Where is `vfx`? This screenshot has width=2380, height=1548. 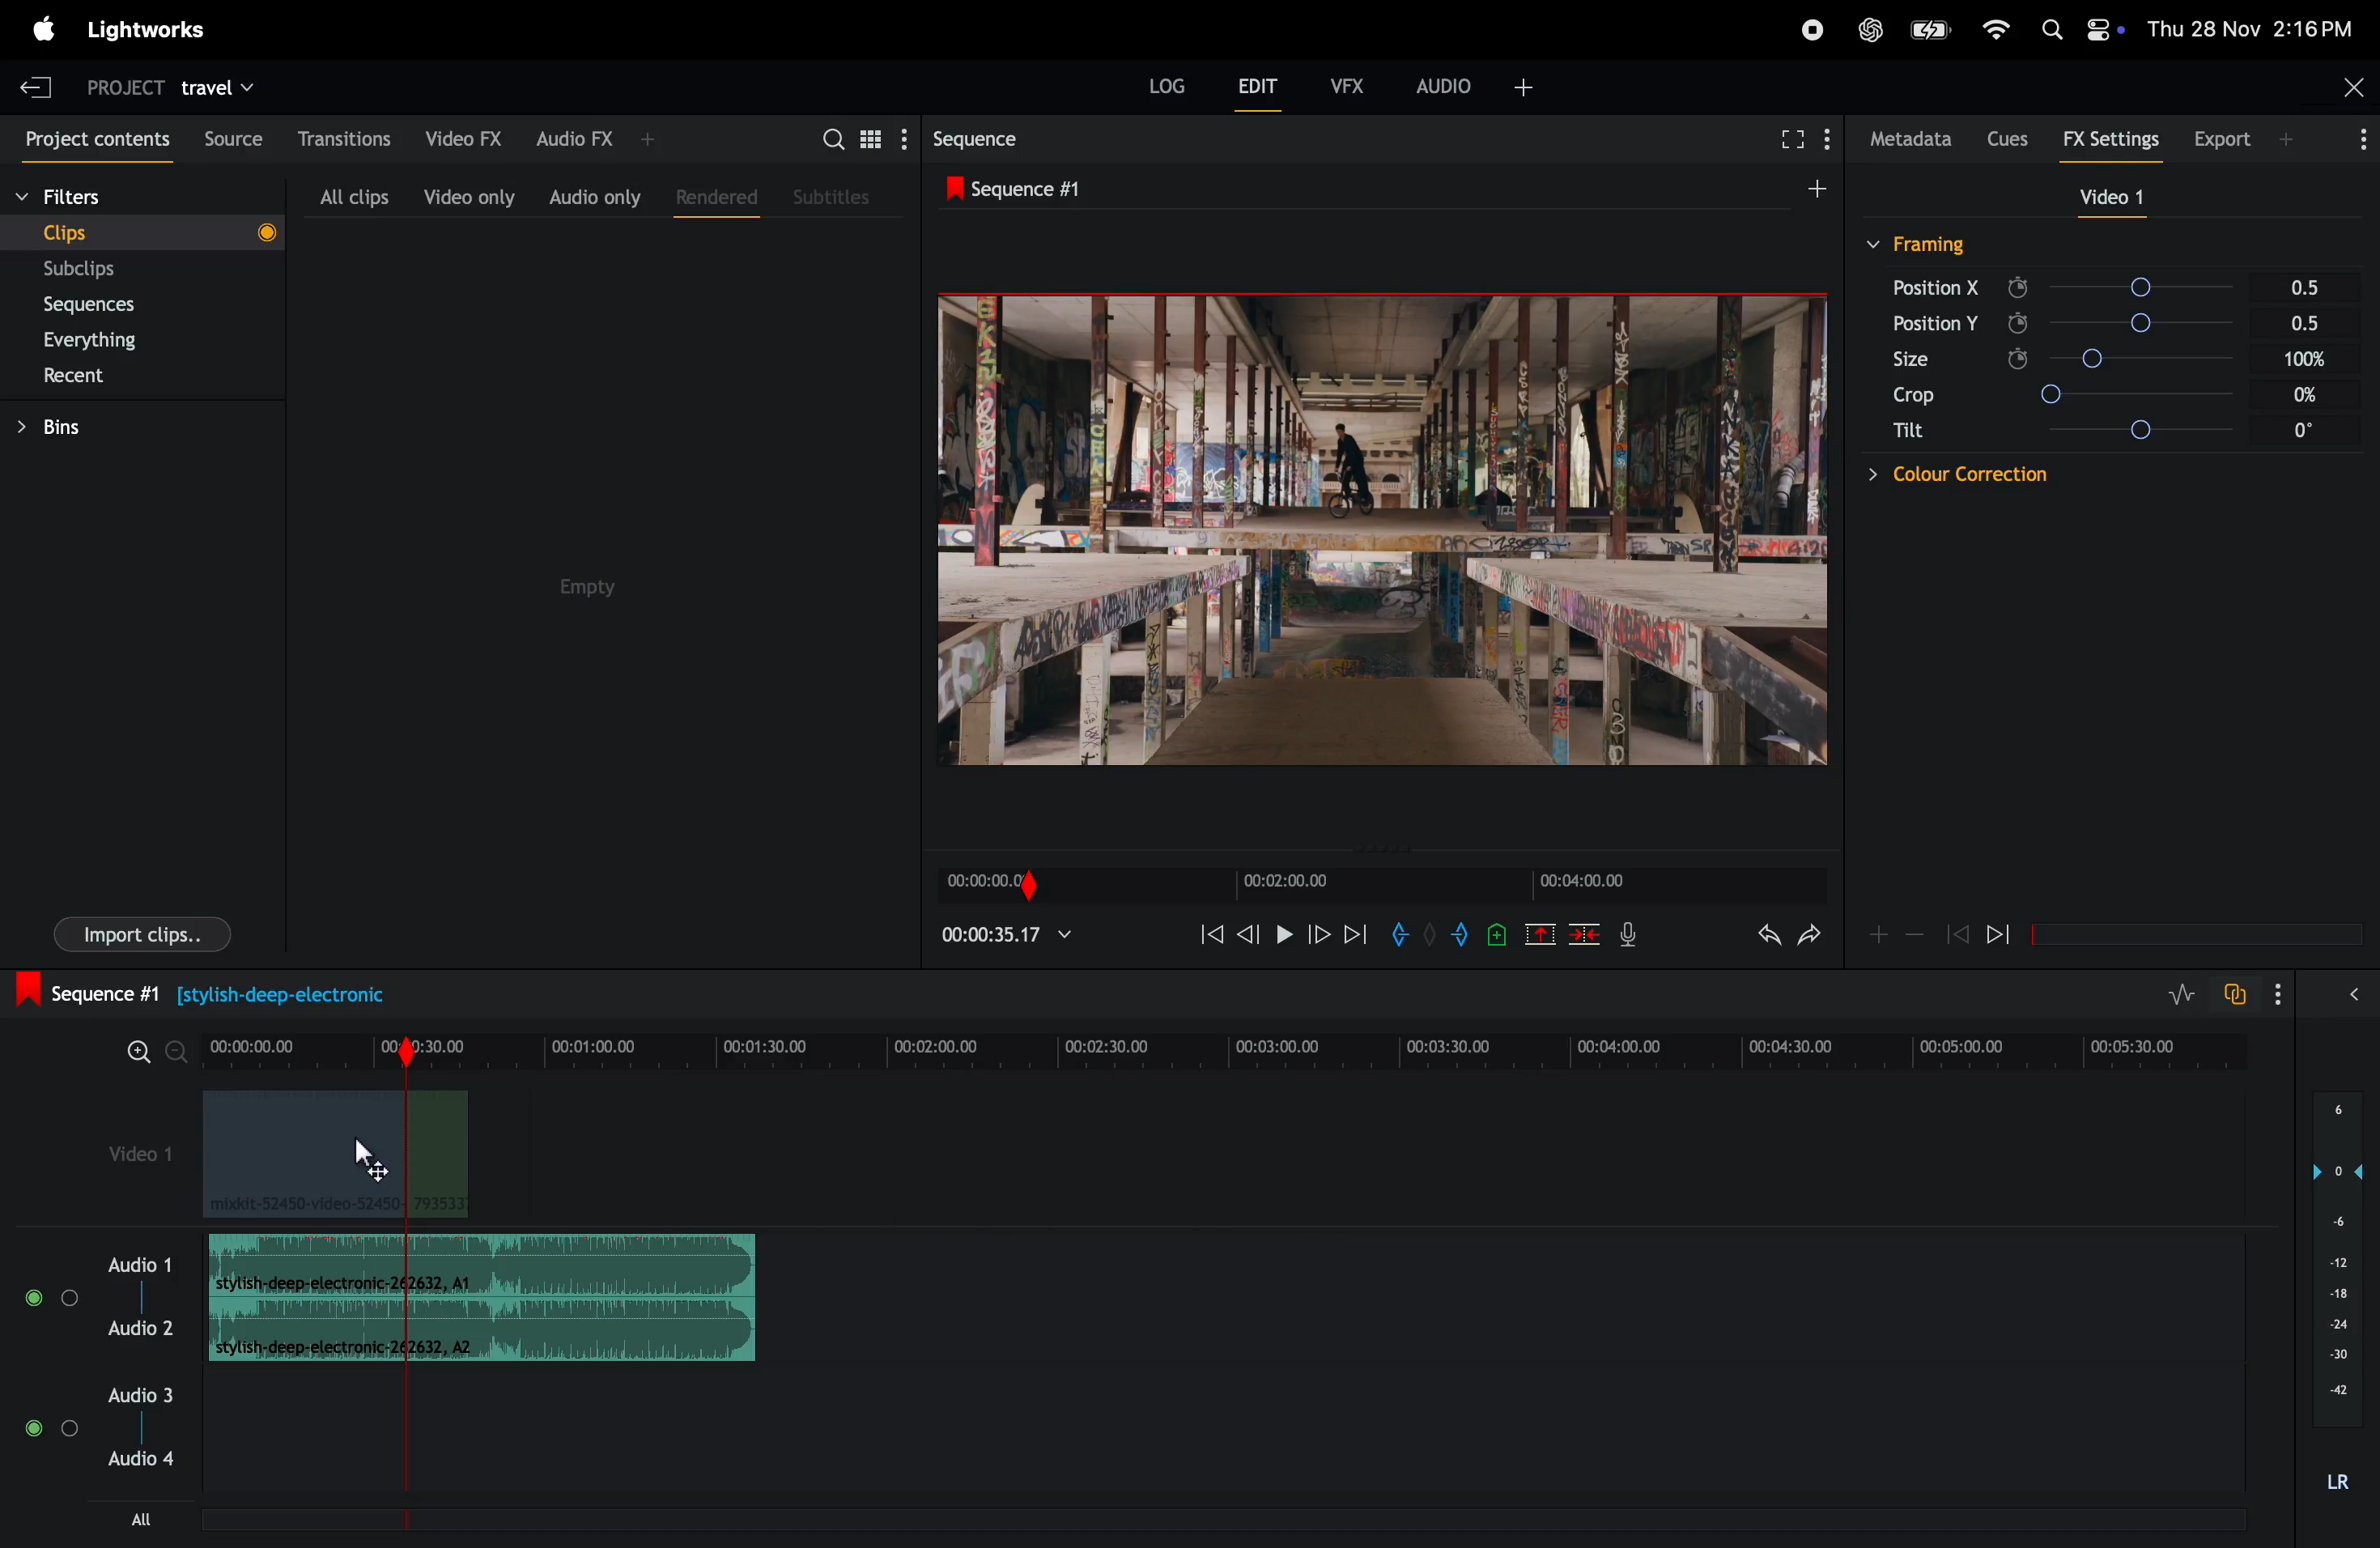
vfx is located at coordinates (1348, 83).